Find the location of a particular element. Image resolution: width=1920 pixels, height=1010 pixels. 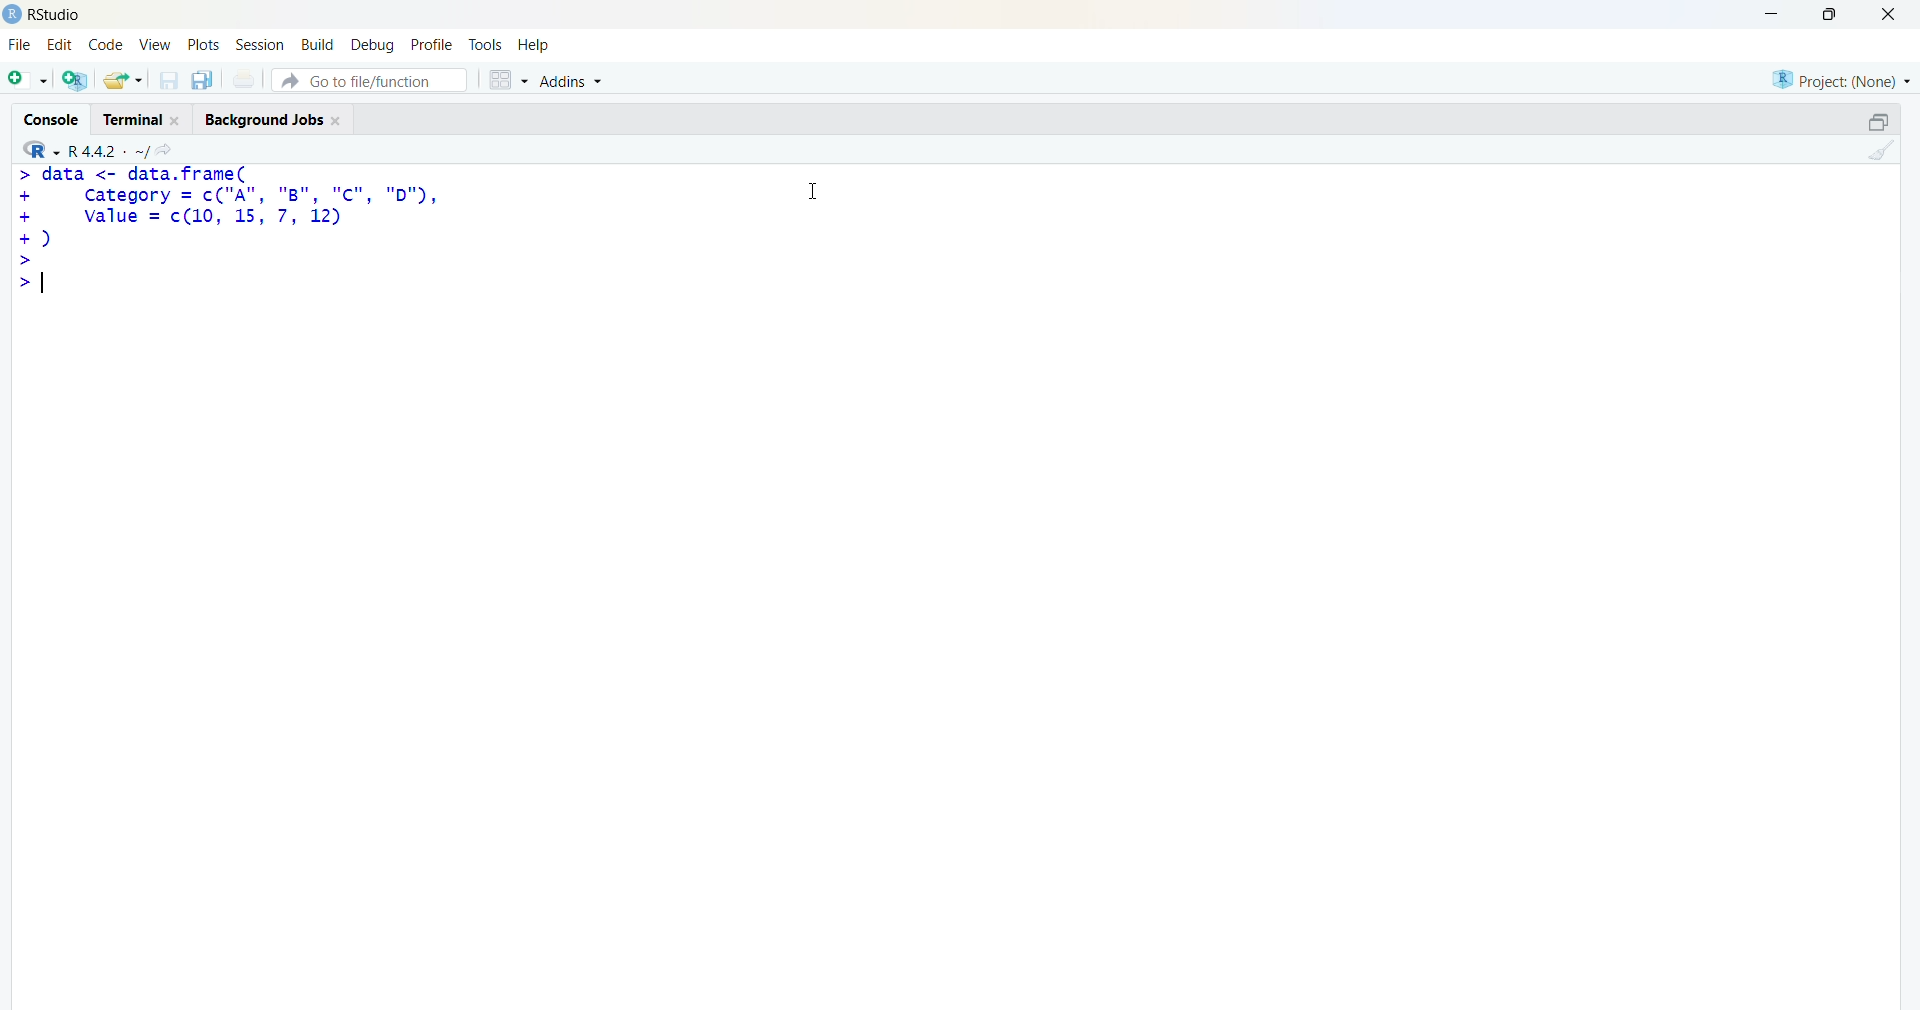

R language is located at coordinates (43, 150).